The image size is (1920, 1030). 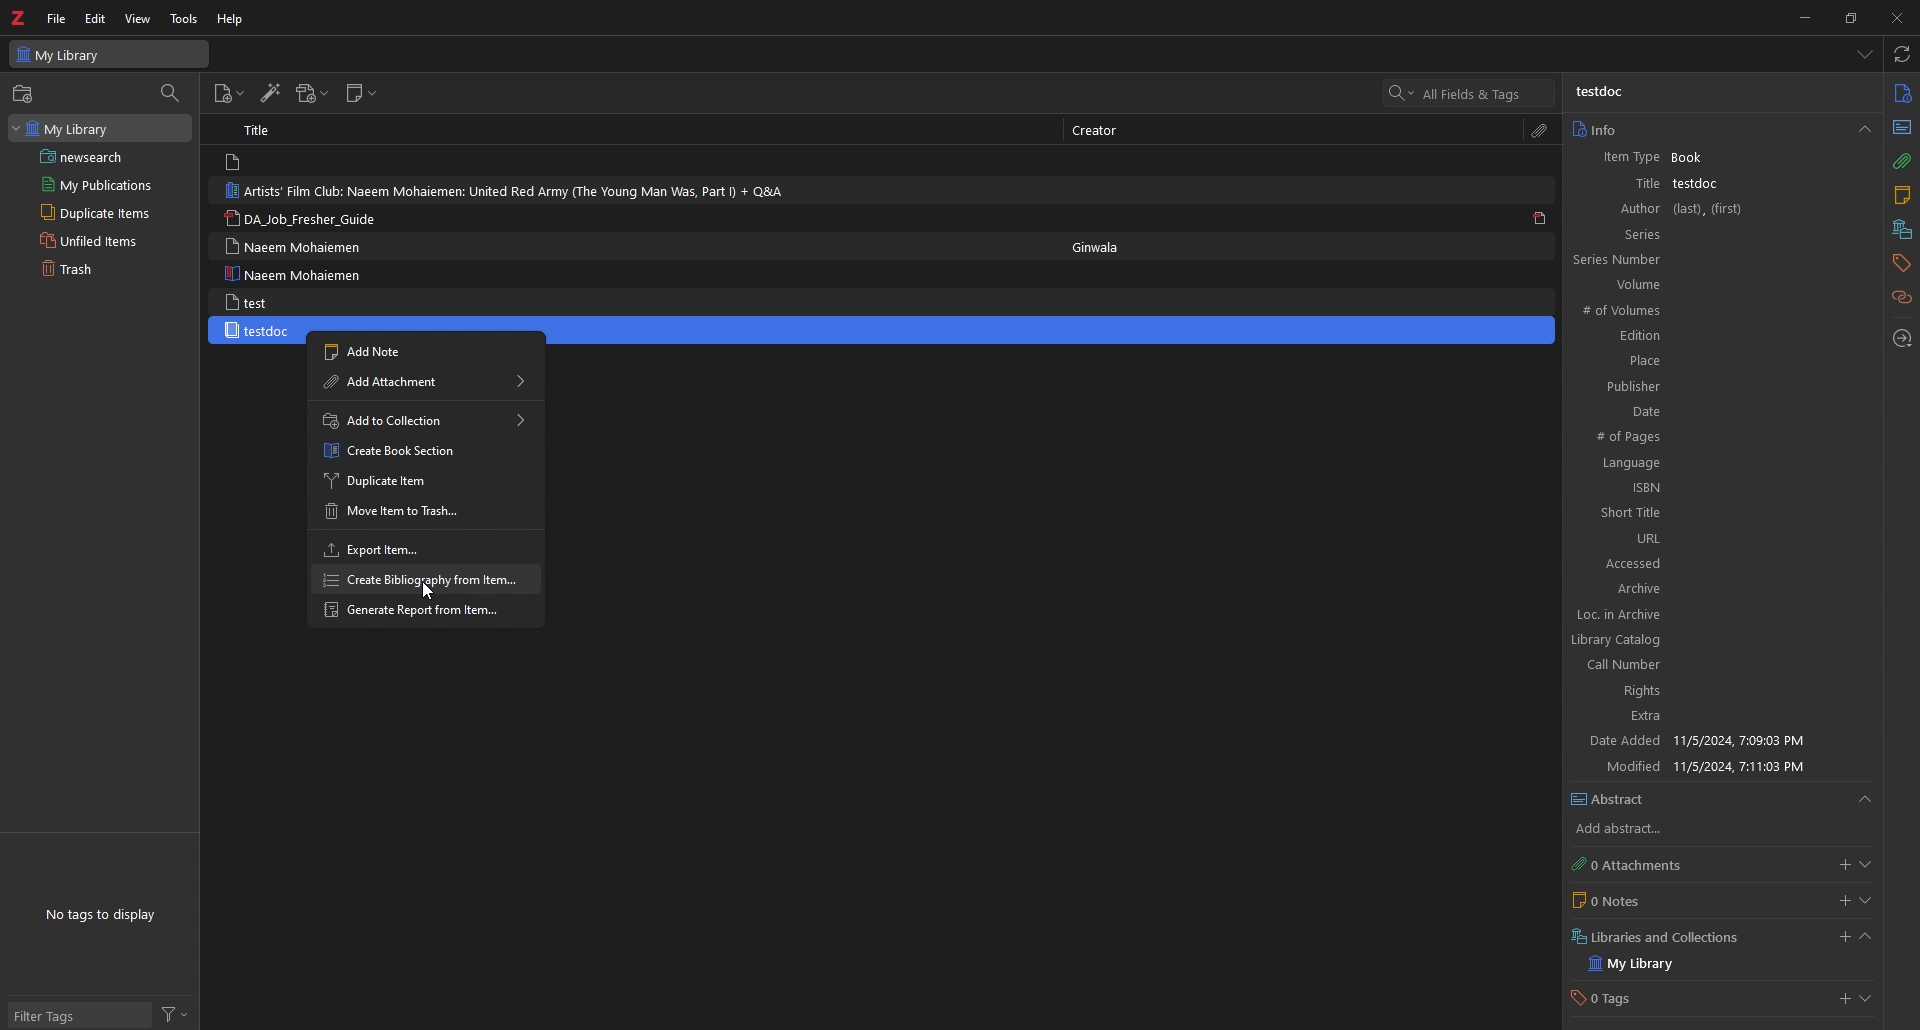 What do you see at coordinates (293, 246) in the screenshot?
I see `Naeem Mohaiemen` at bounding box center [293, 246].